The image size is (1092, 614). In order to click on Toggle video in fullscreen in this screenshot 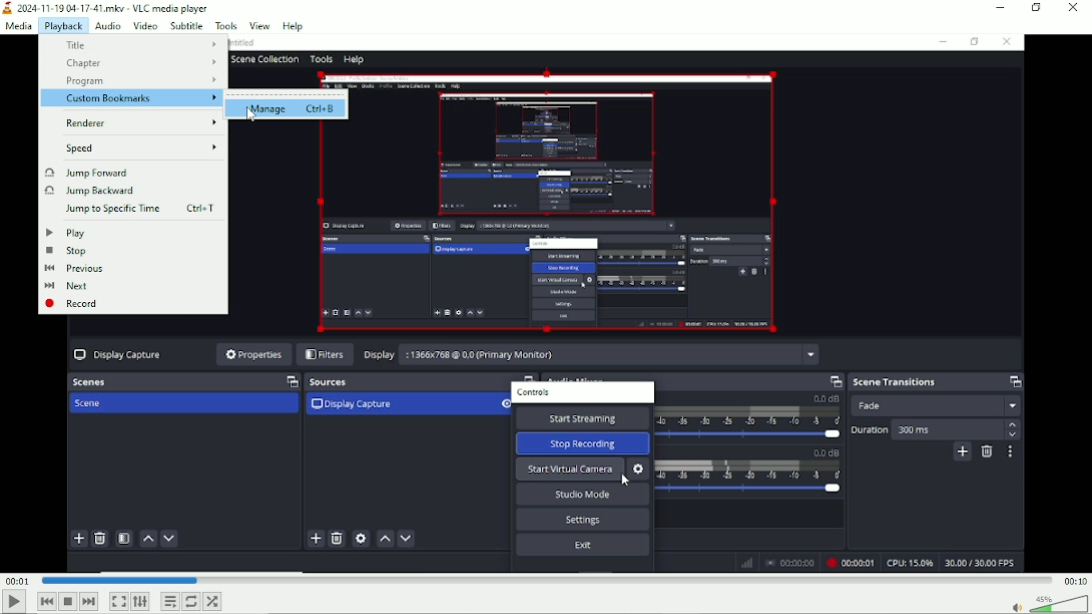, I will do `click(119, 601)`.